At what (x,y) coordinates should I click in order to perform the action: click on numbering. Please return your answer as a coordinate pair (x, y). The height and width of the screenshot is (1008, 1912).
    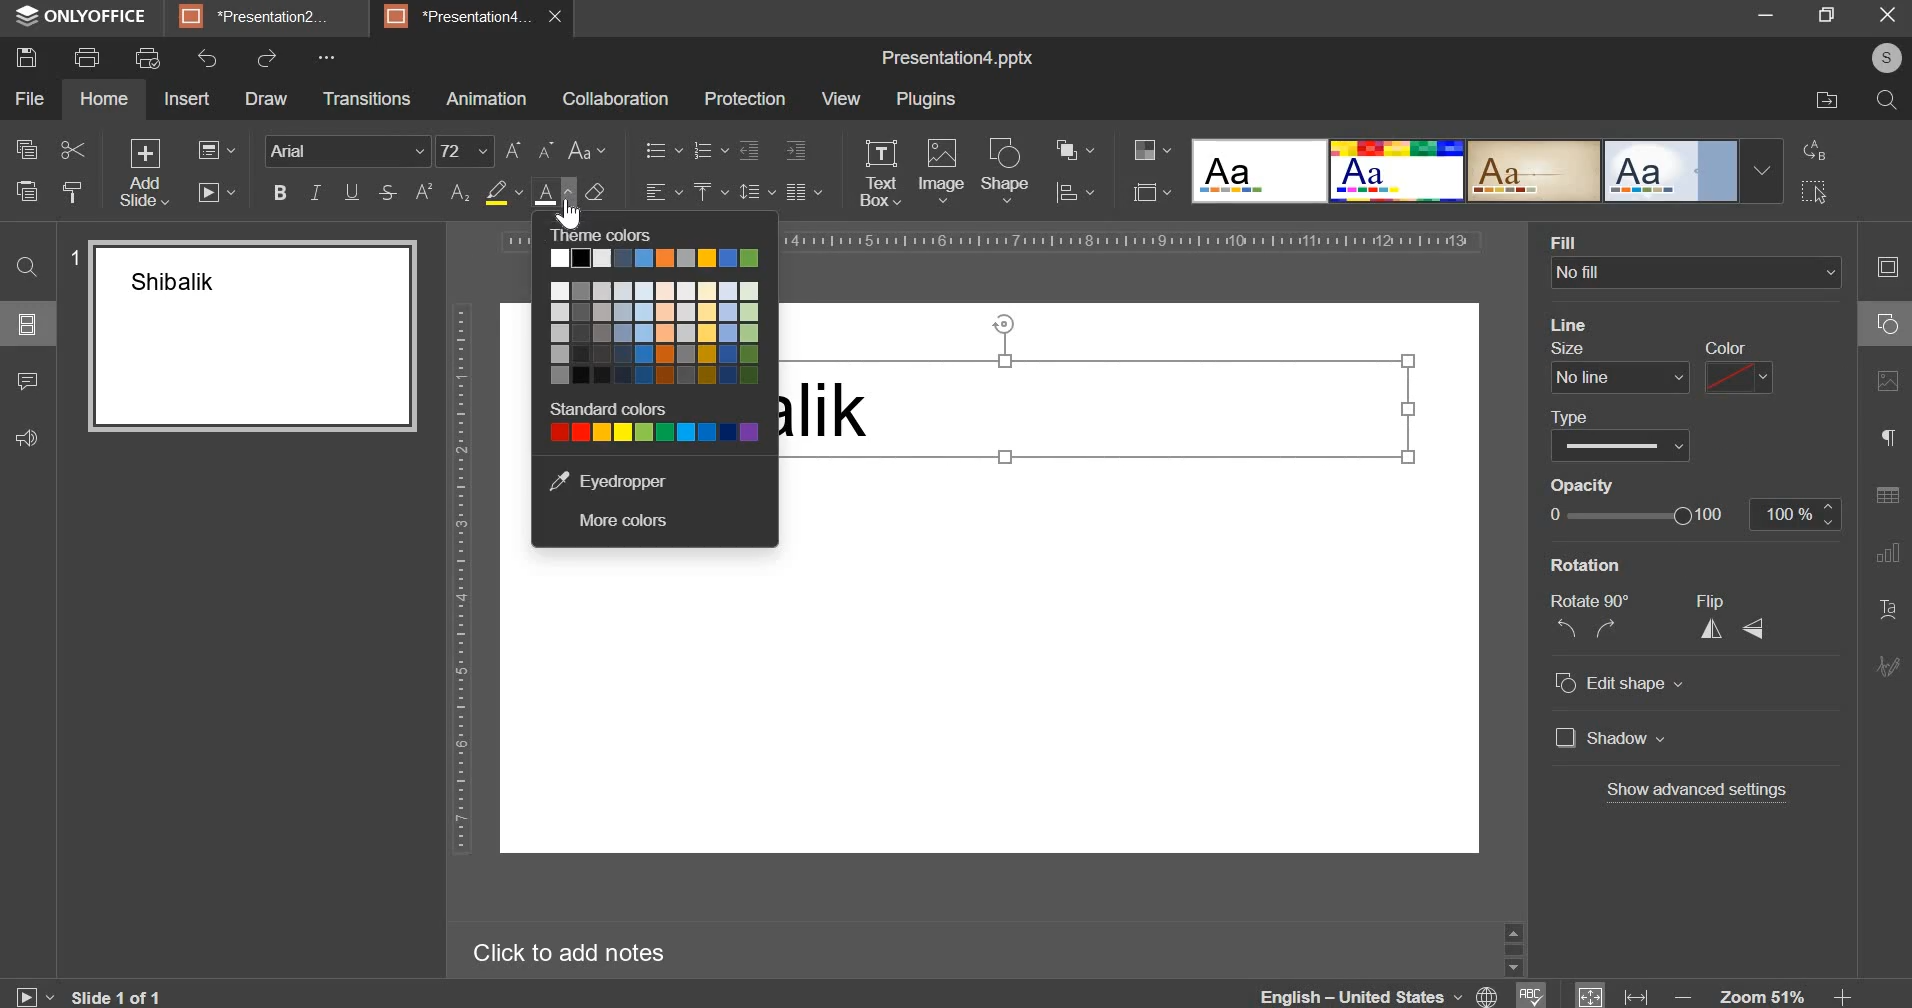
    Looking at the image, I should click on (709, 150).